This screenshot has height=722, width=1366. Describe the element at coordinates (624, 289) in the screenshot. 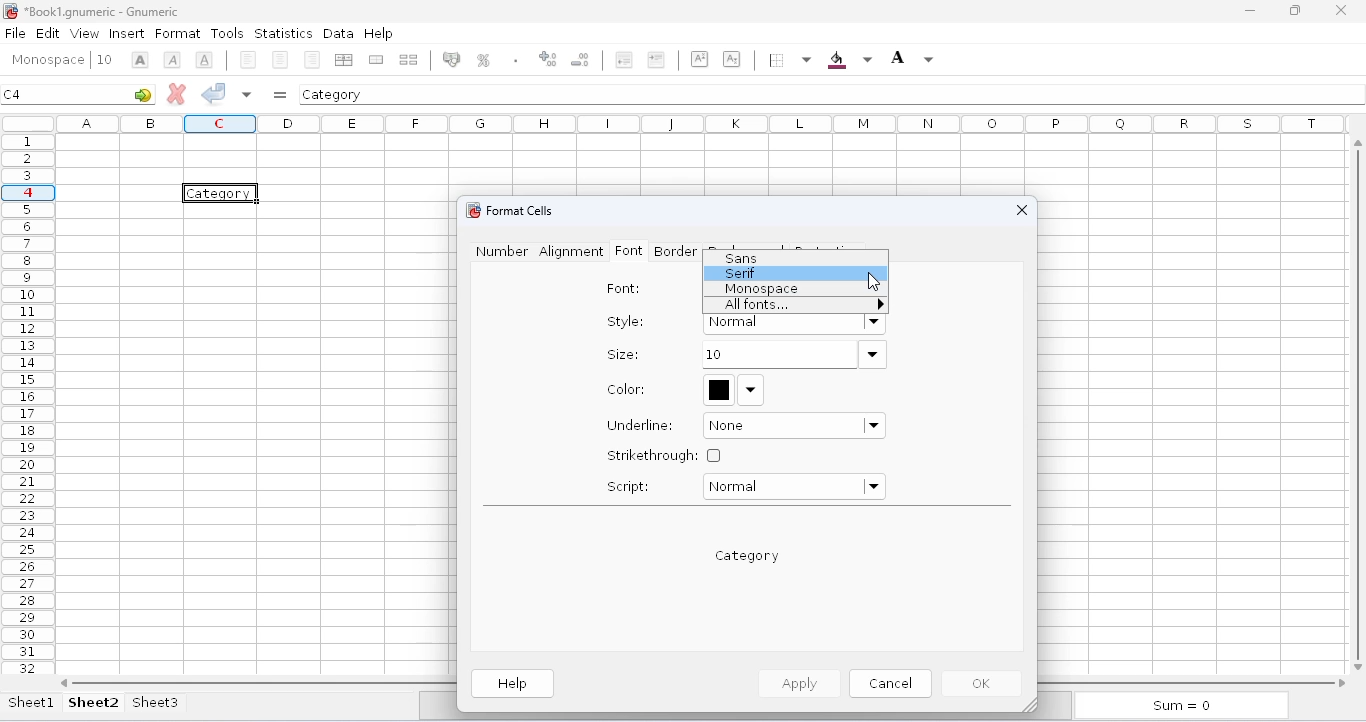

I see `font:` at that location.